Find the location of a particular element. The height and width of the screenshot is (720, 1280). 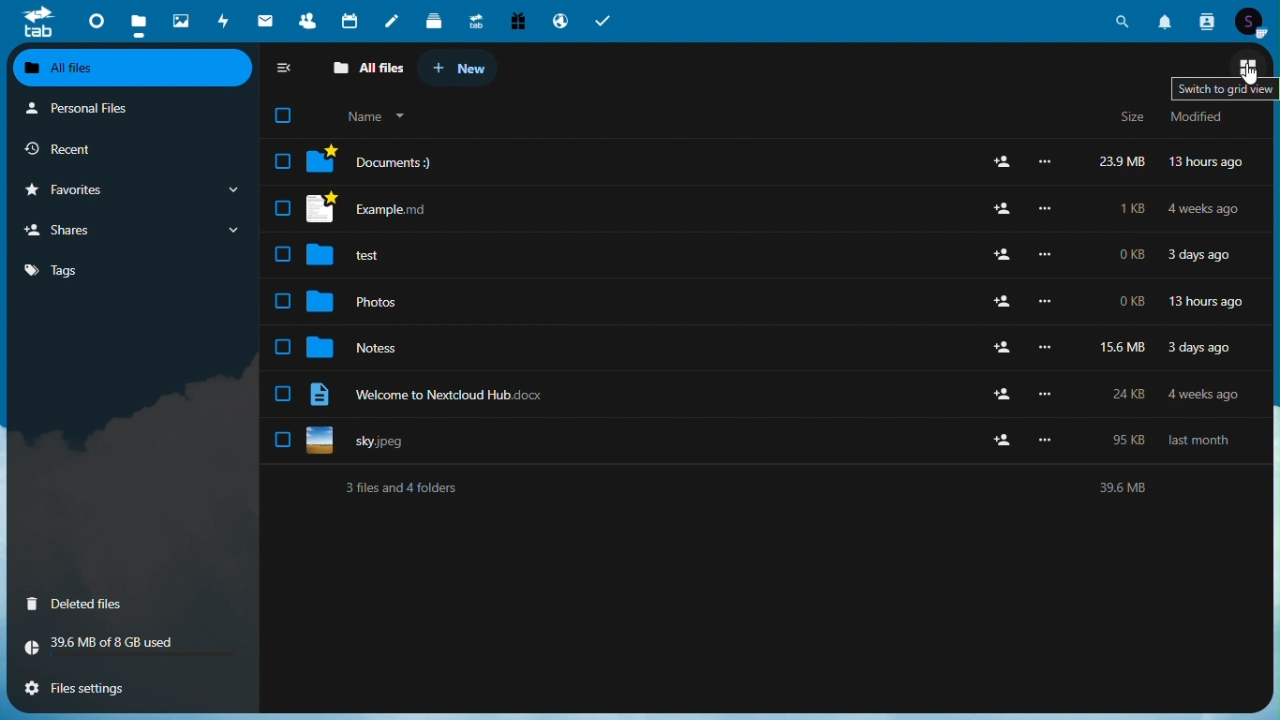

switch to grid veiw is located at coordinates (1227, 88).